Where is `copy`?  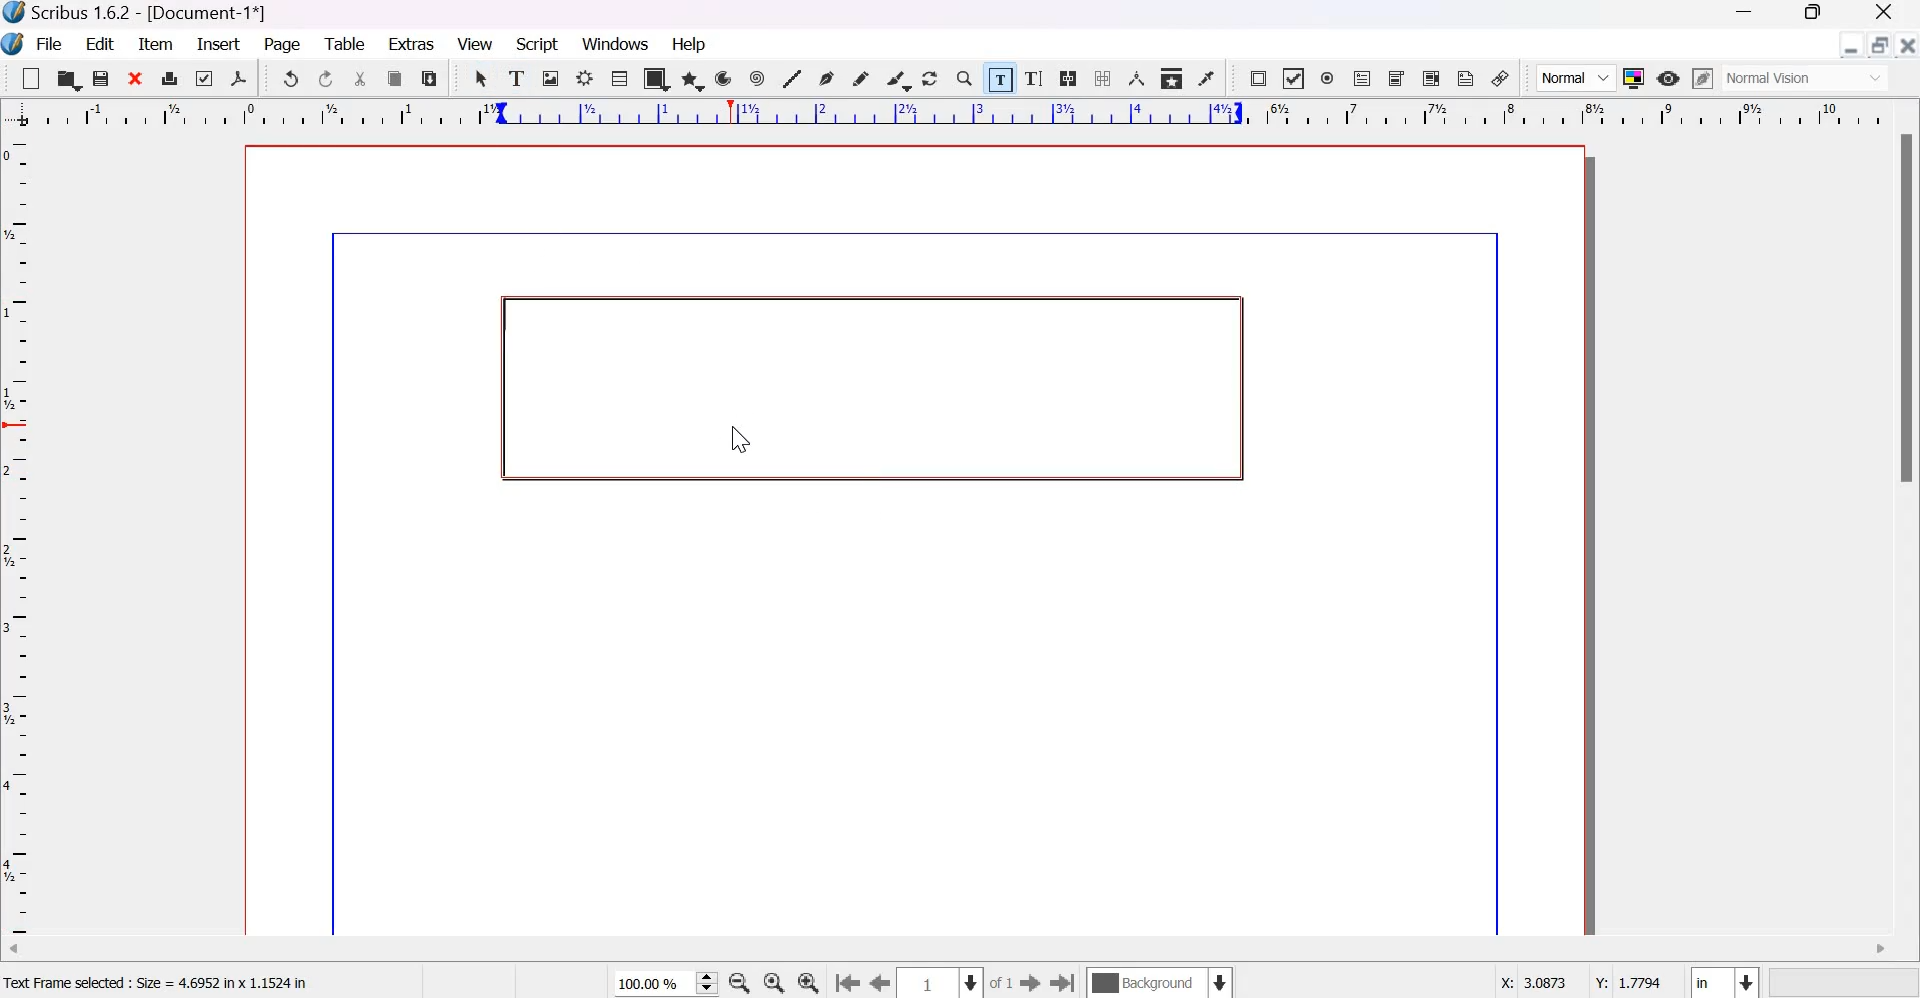
copy is located at coordinates (396, 79).